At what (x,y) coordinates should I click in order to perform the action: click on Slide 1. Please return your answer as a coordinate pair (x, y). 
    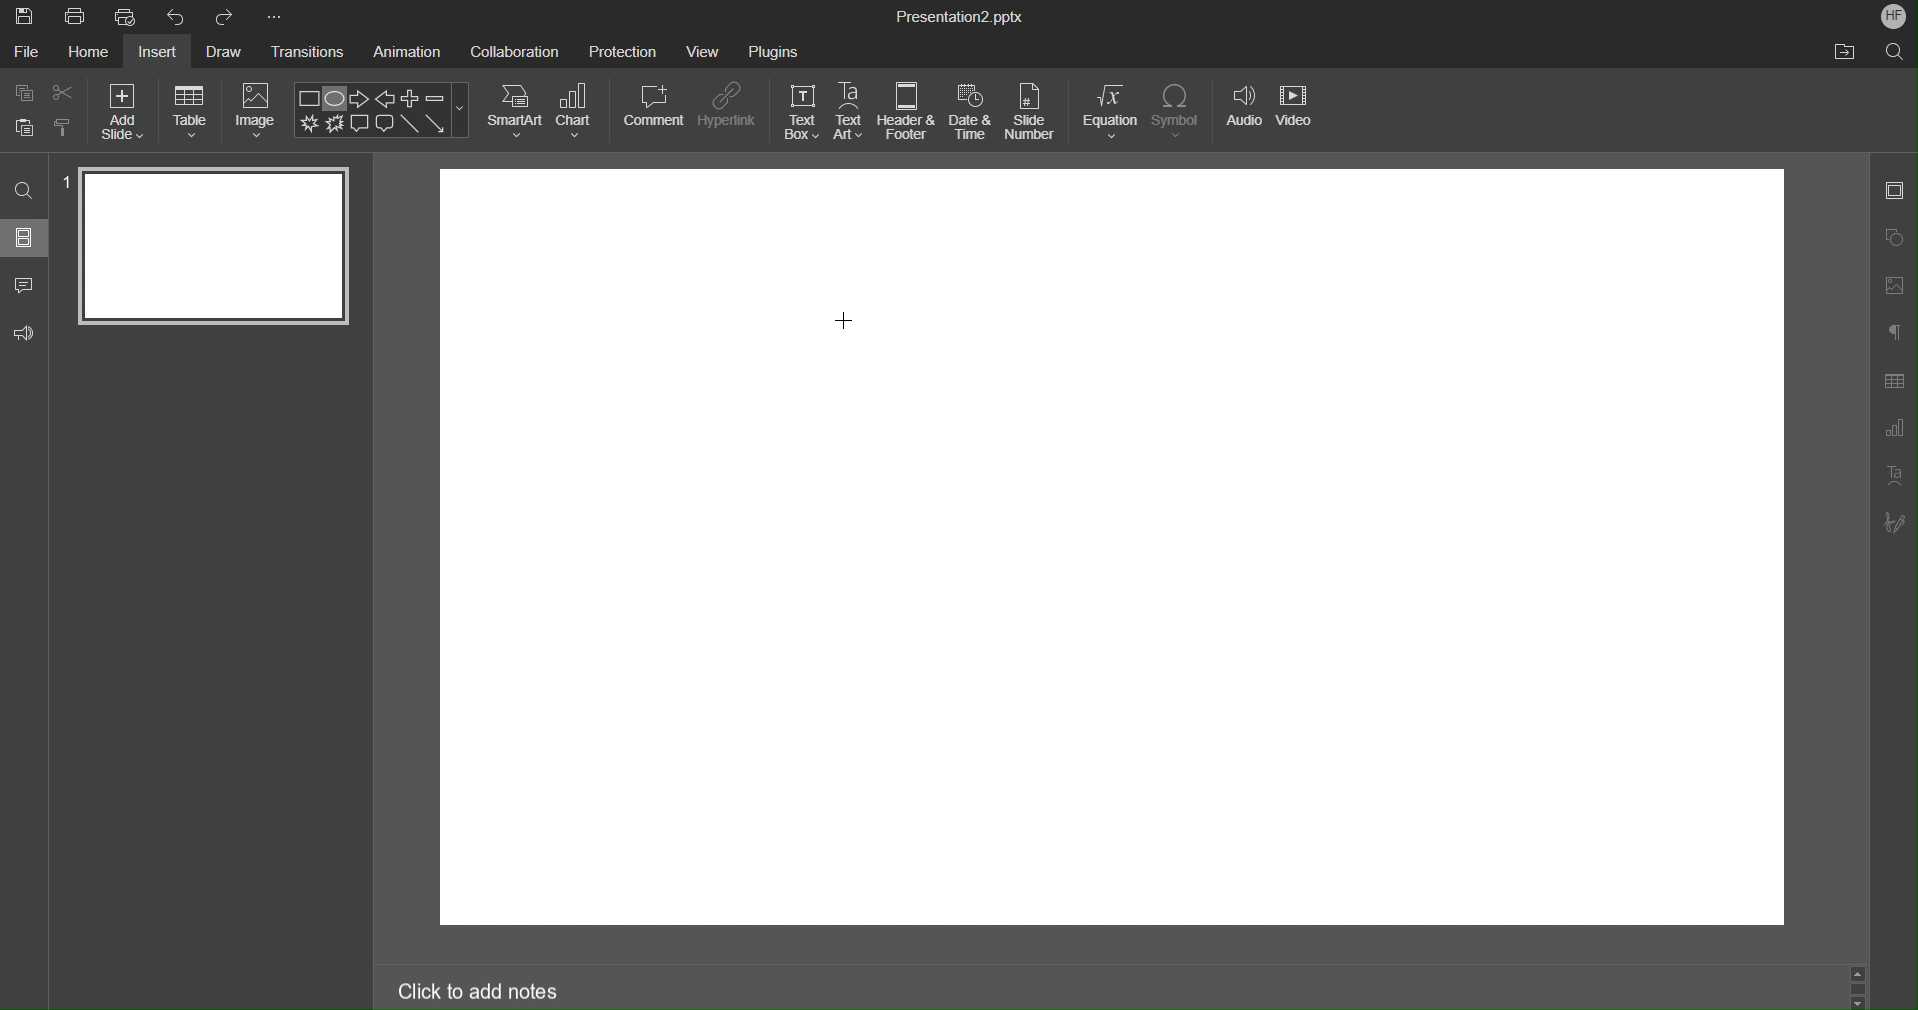
    Looking at the image, I should click on (211, 245).